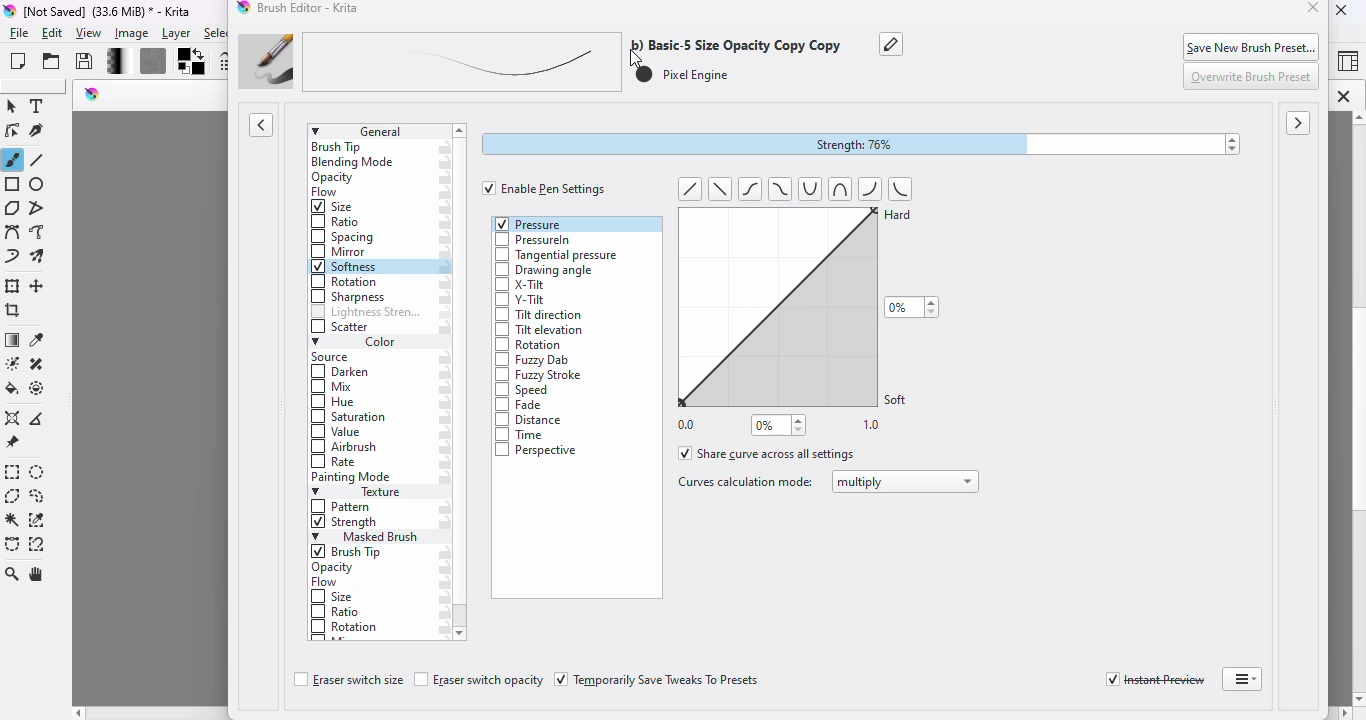 This screenshot has width=1366, height=720. Describe the element at coordinates (558, 254) in the screenshot. I see `tangential pressure` at that location.